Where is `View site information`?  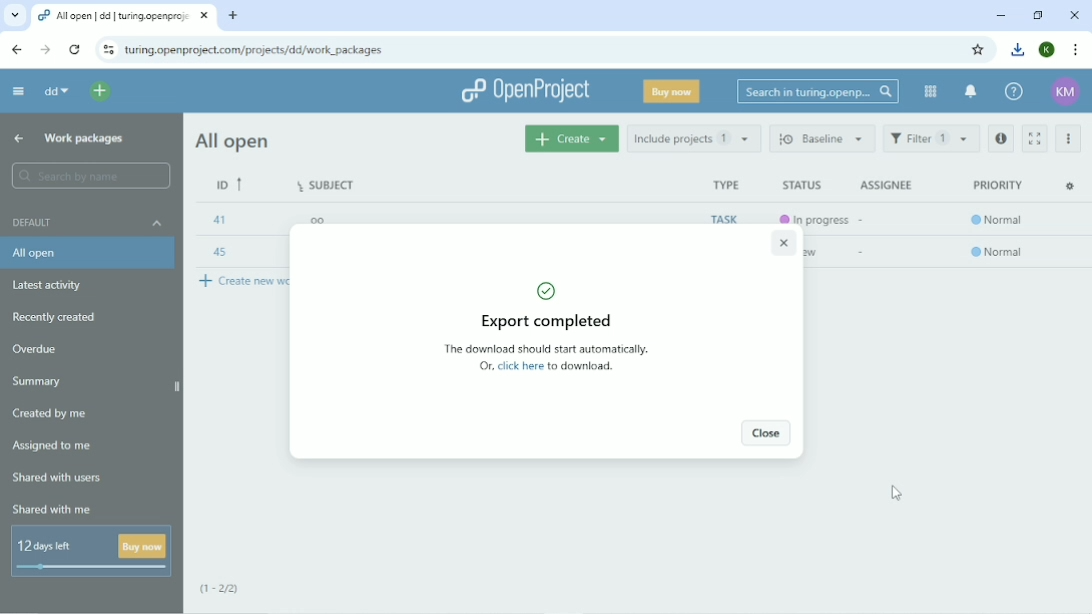
View site information is located at coordinates (108, 49).